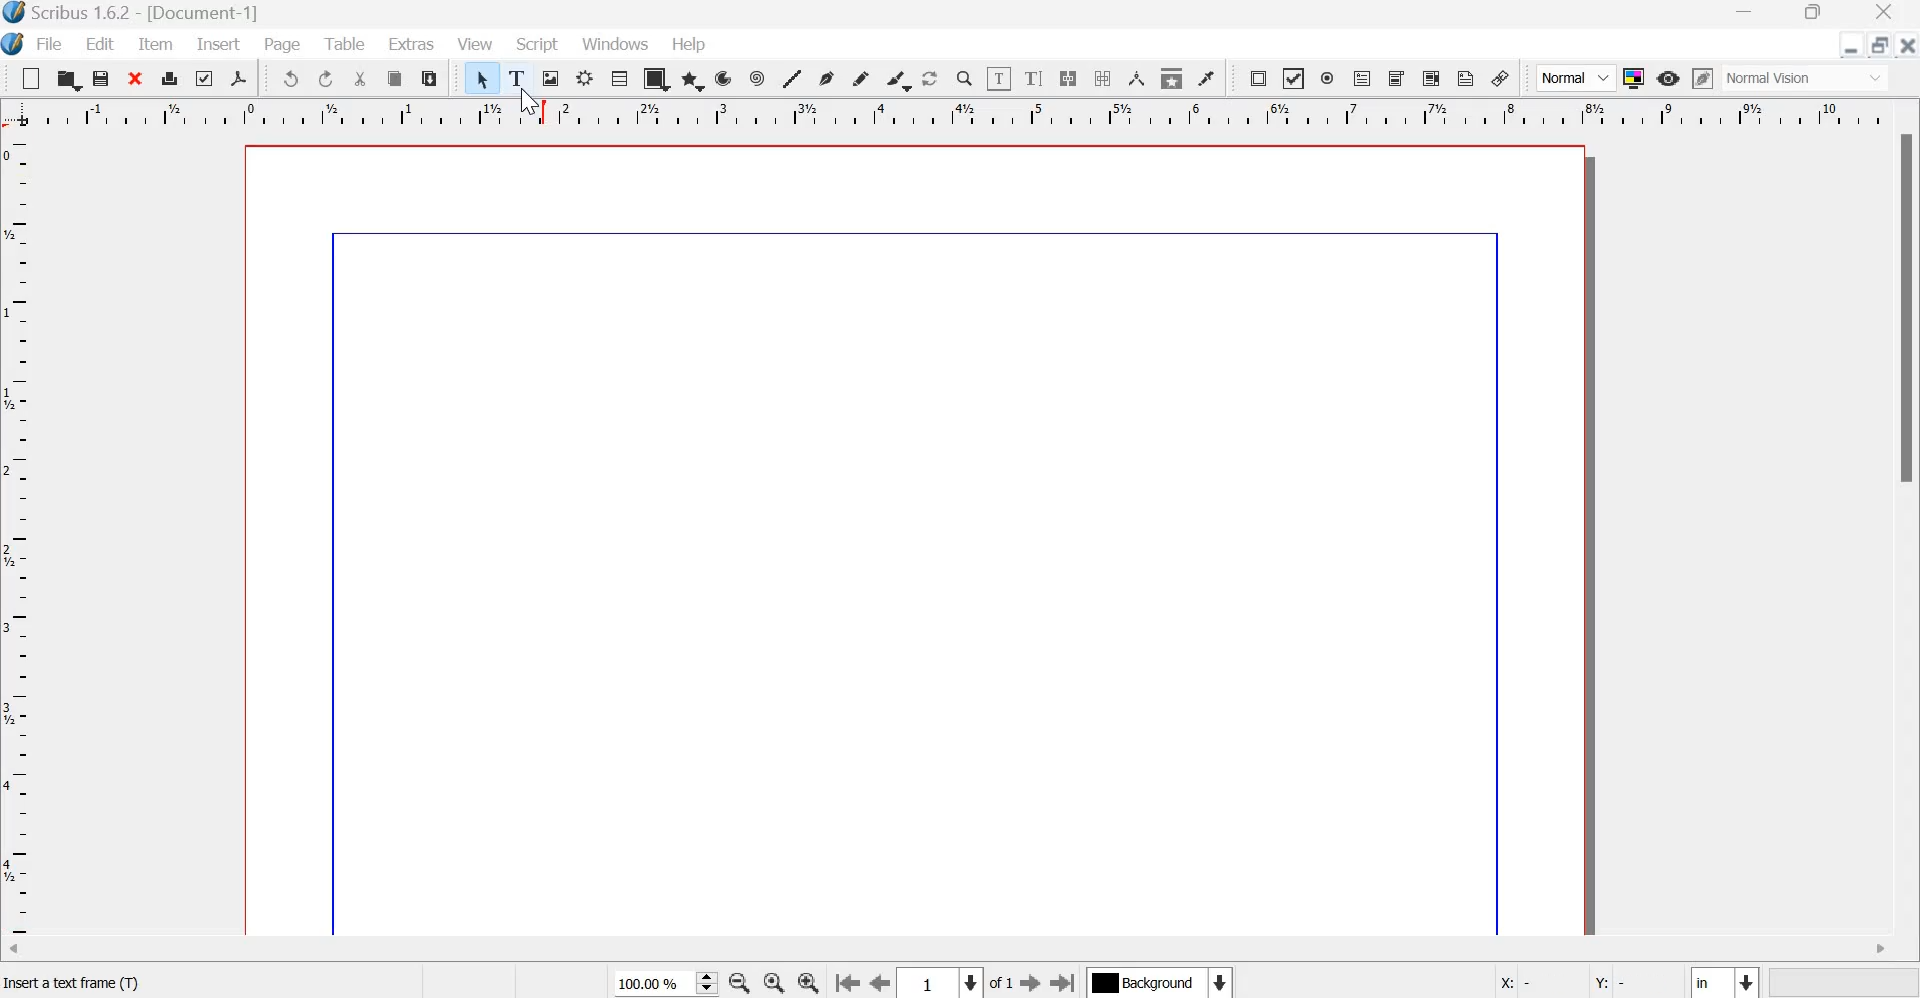 The width and height of the screenshot is (1920, 998). I want to click on undo, so click(290, 78).